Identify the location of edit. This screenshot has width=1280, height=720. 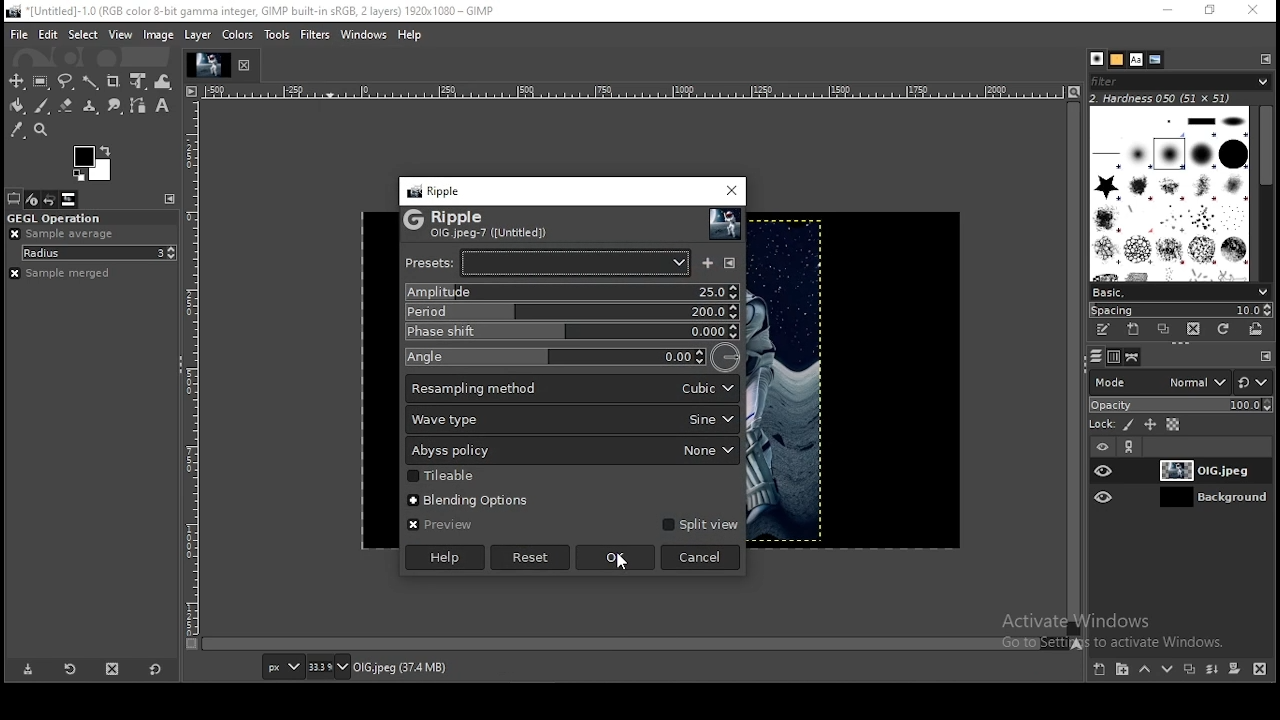
(48, 34).